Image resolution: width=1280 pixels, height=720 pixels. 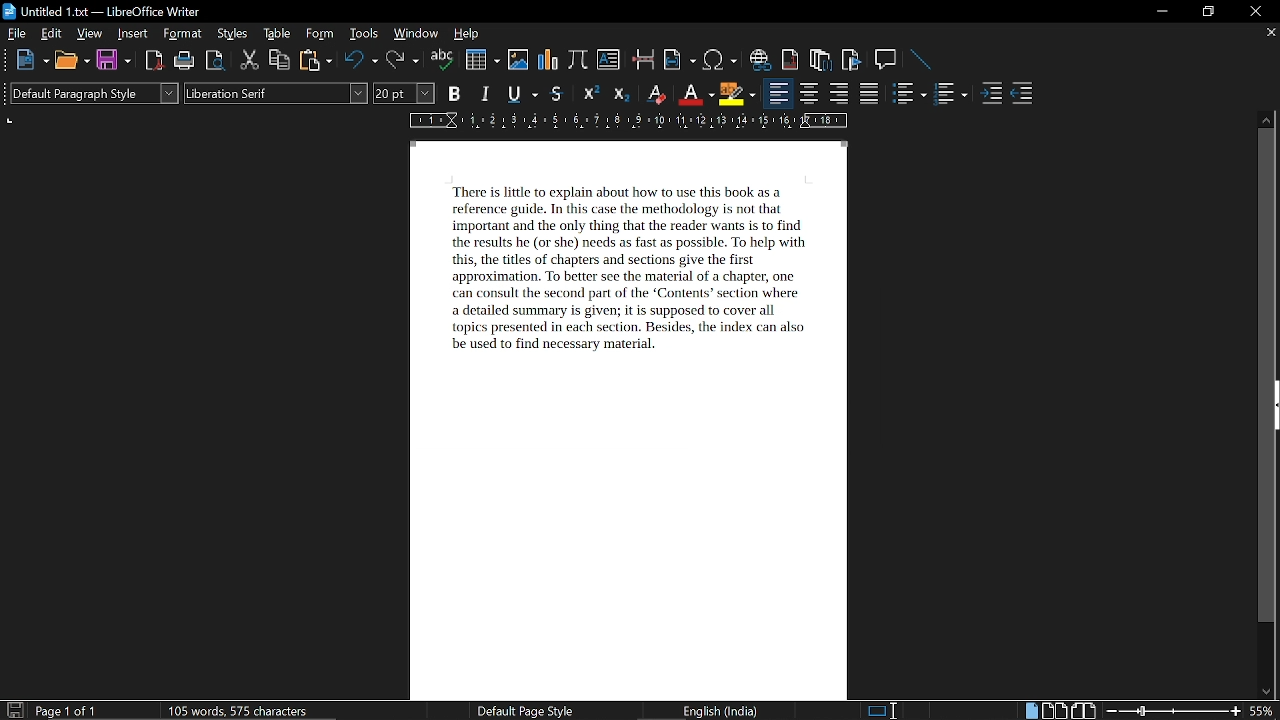 I want to click on insert symbol, so click(x=722, y=60).